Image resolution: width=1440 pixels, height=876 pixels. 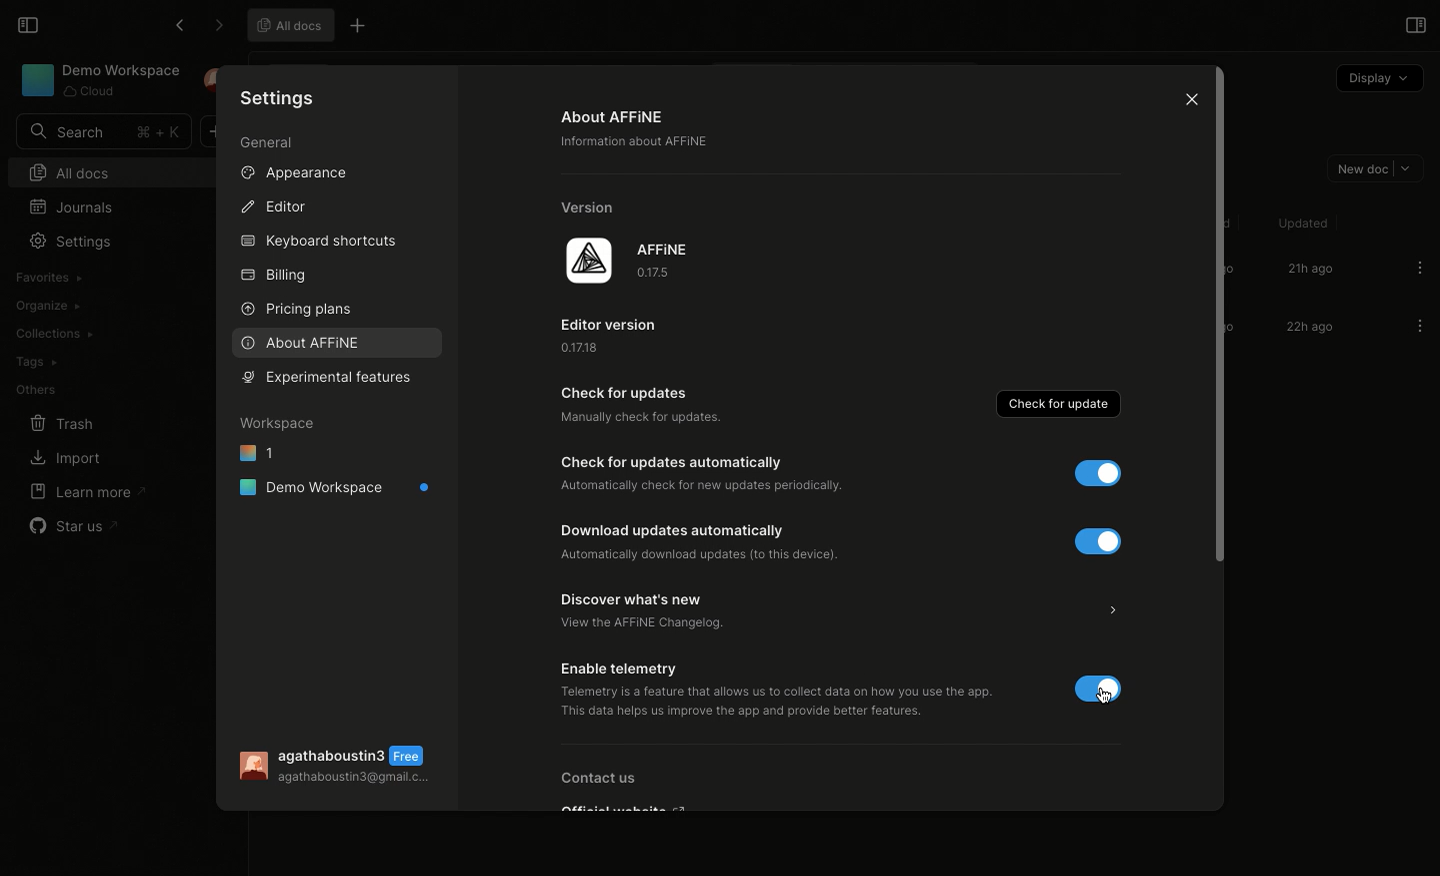 What do you see at coordinates (272, 205) in the screenshot?
I see `Editor` at bounding box center [272, 205].